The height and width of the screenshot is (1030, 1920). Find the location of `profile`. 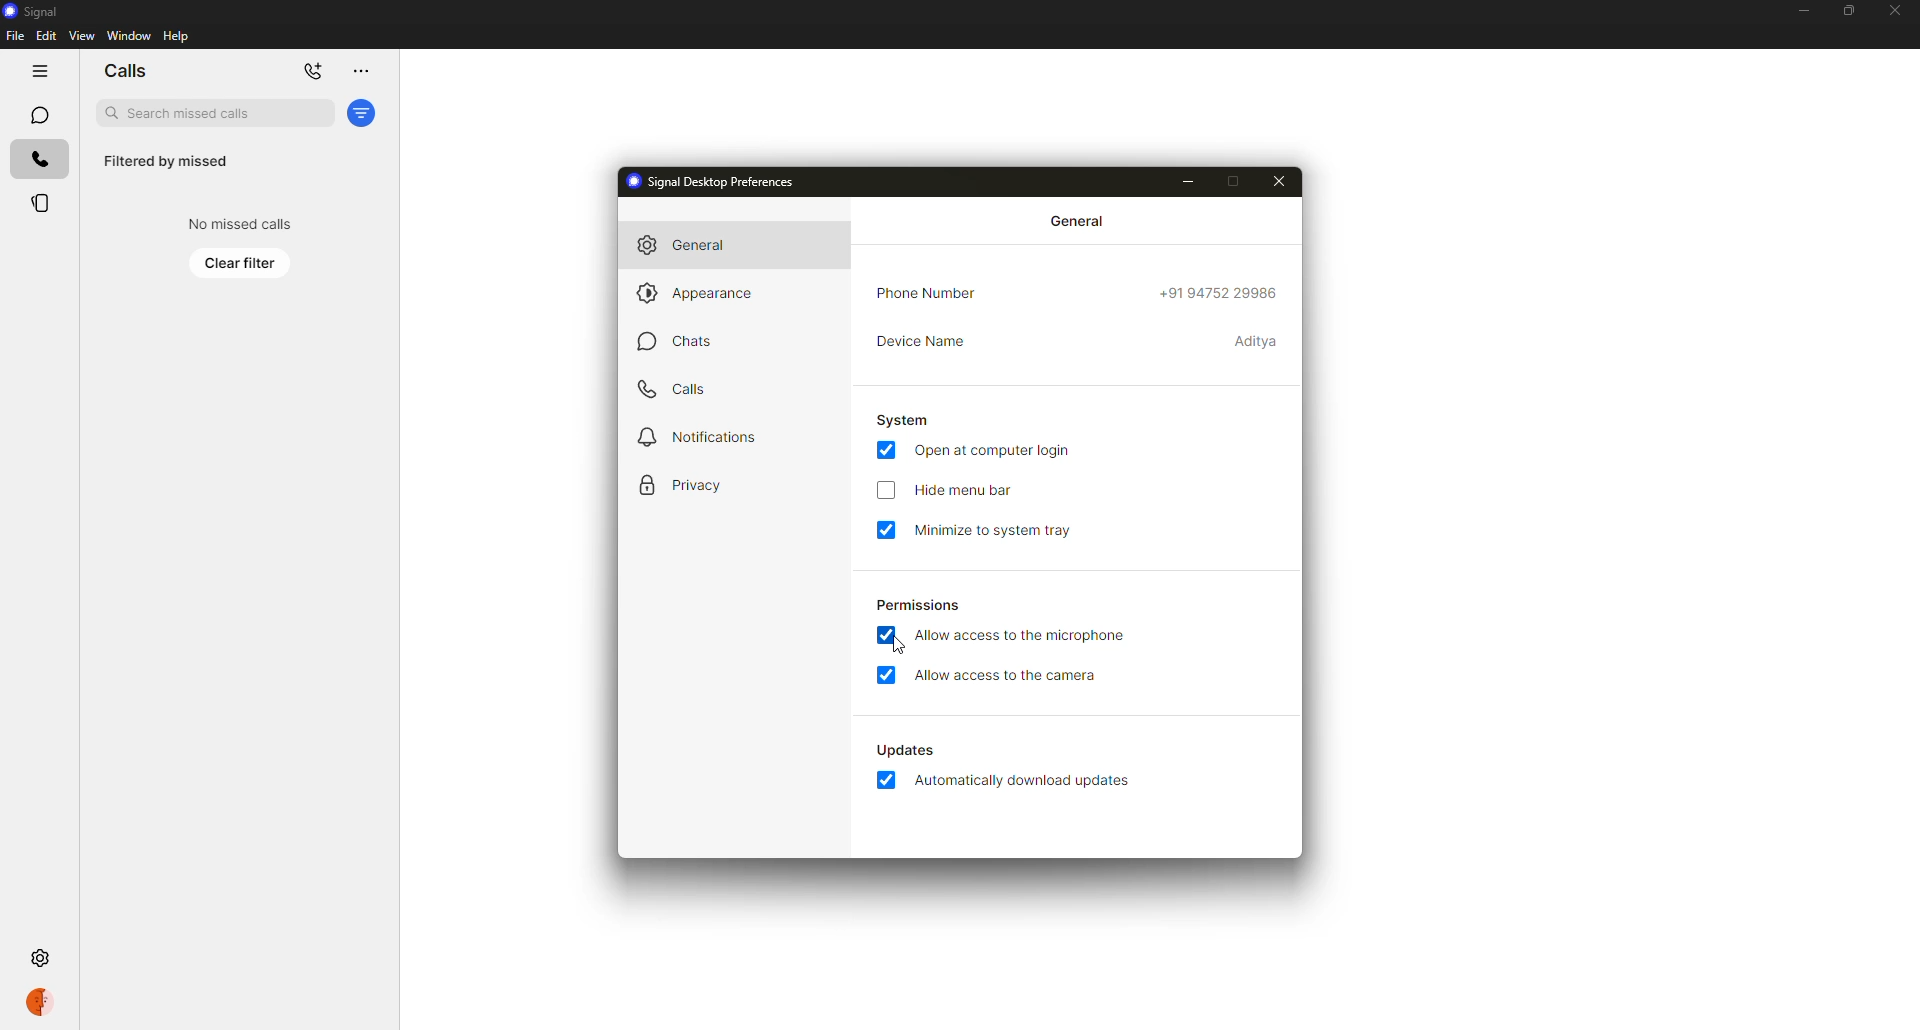

profile is located at coordinates (40, 1005).